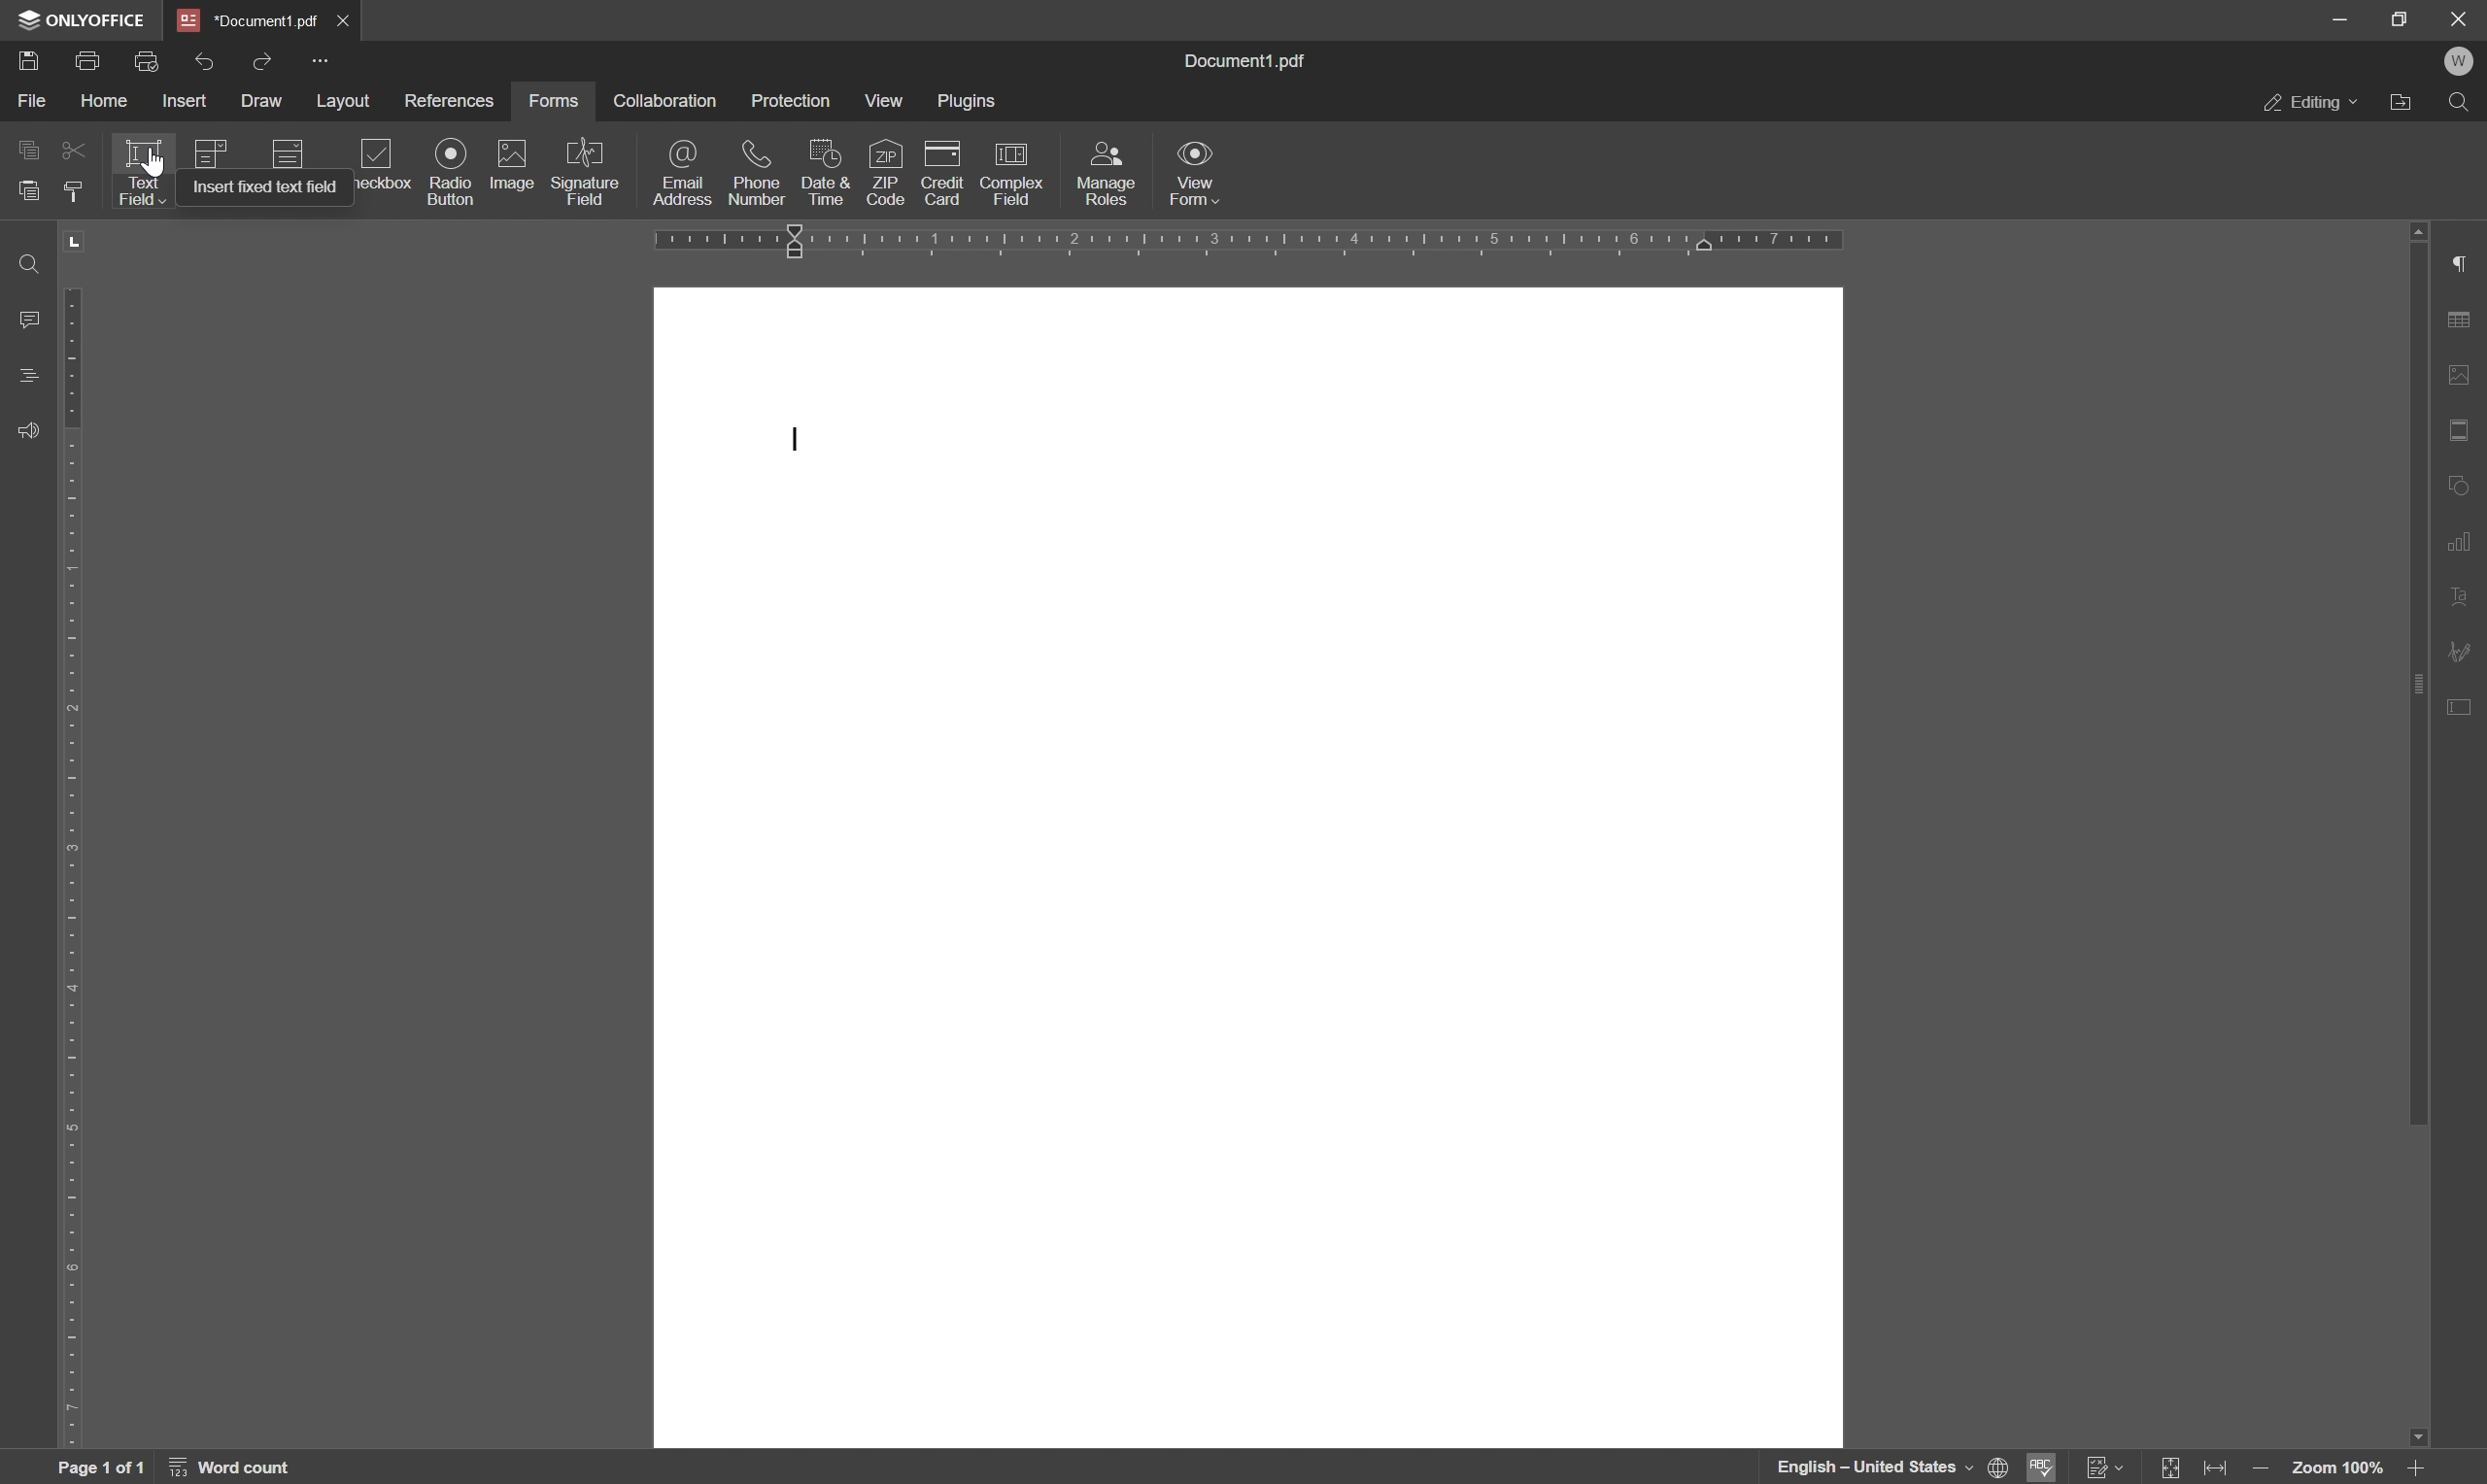 This screenshot has height=1484, width=2487. I want to click on copy style, so click(75, 192).